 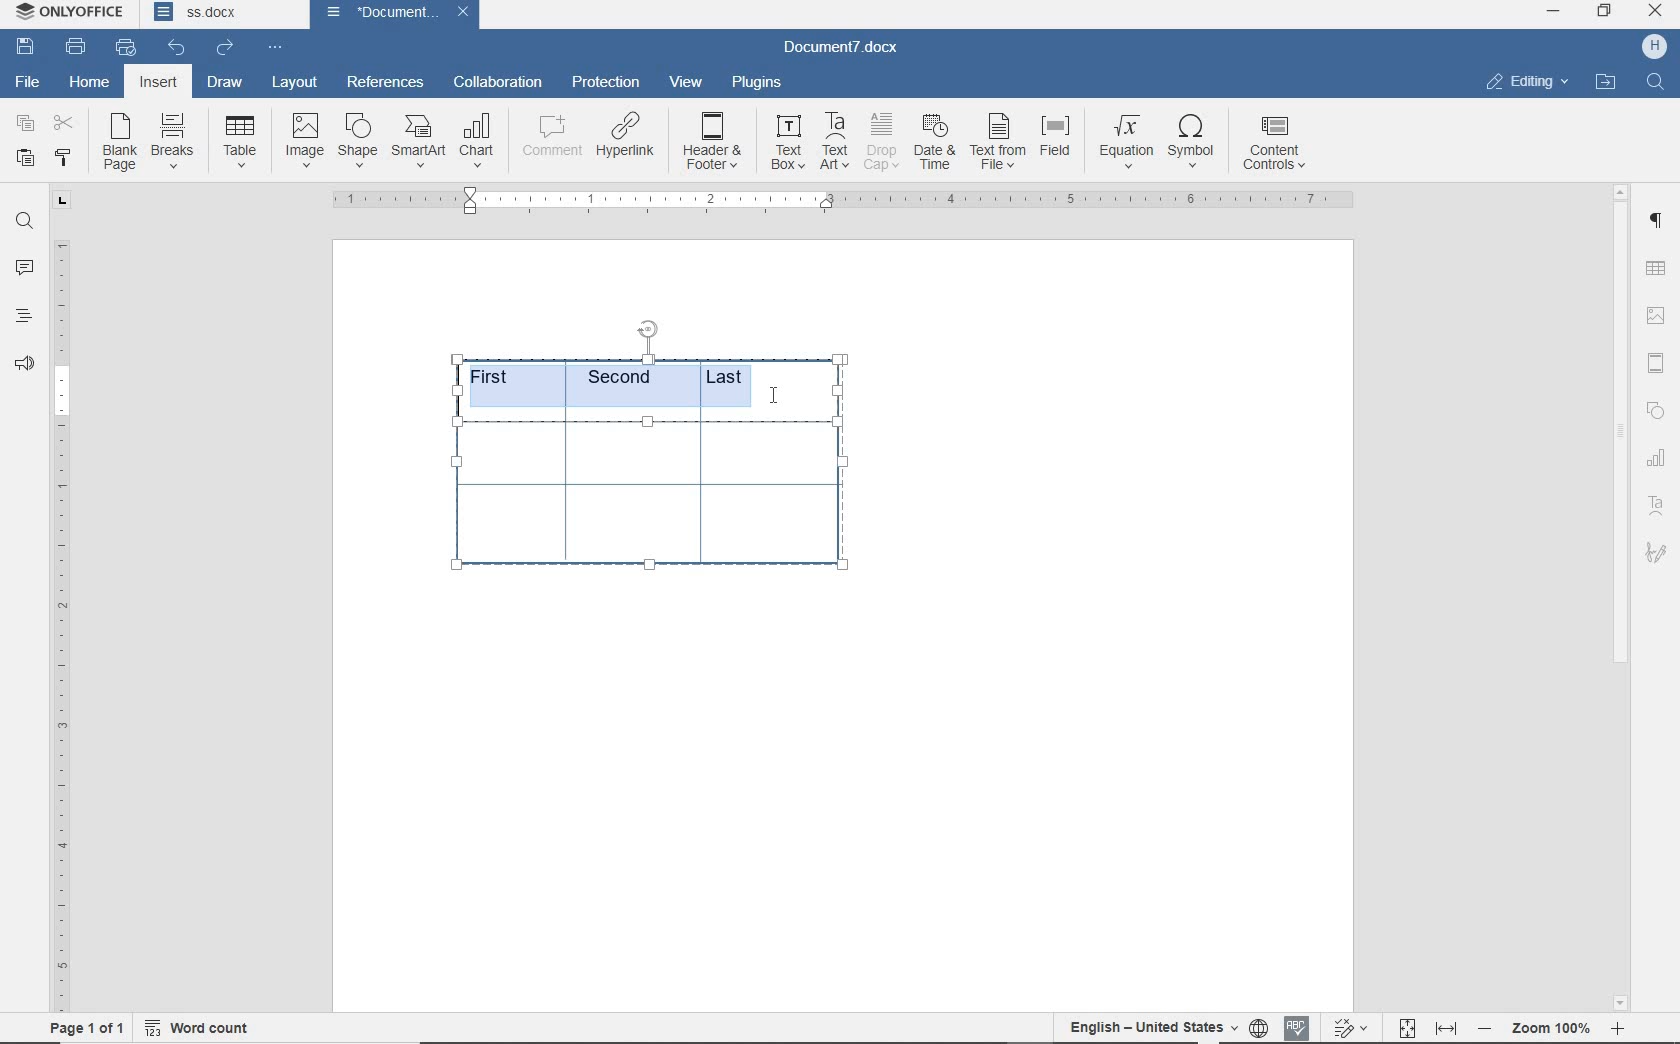 I want to click on references, so click(x=385, y=79).